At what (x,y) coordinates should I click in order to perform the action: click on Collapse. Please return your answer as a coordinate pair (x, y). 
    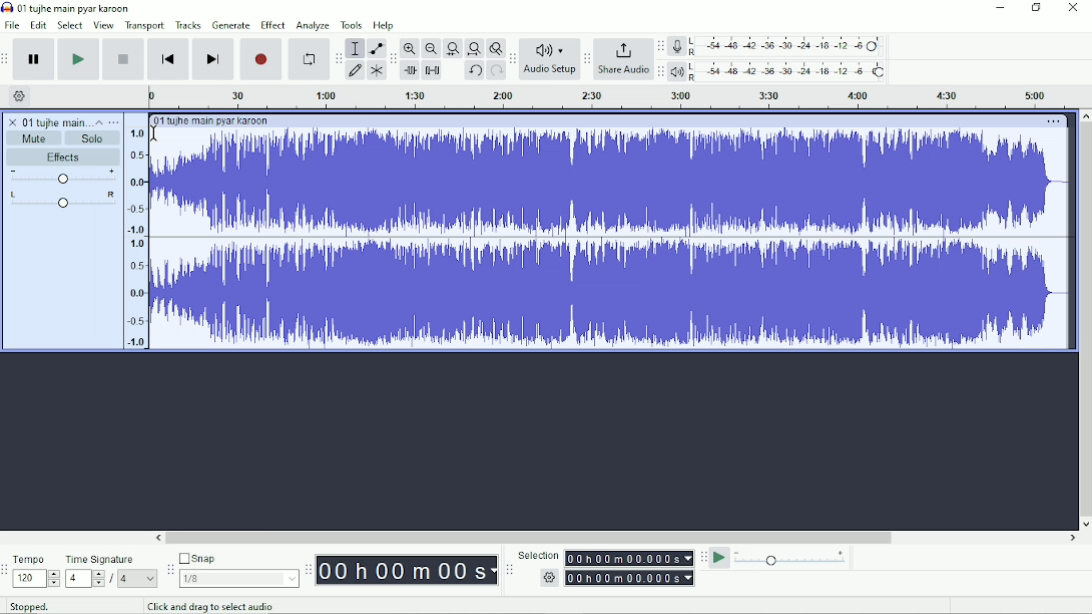
    Looking at the image, I should click on (99, 122).